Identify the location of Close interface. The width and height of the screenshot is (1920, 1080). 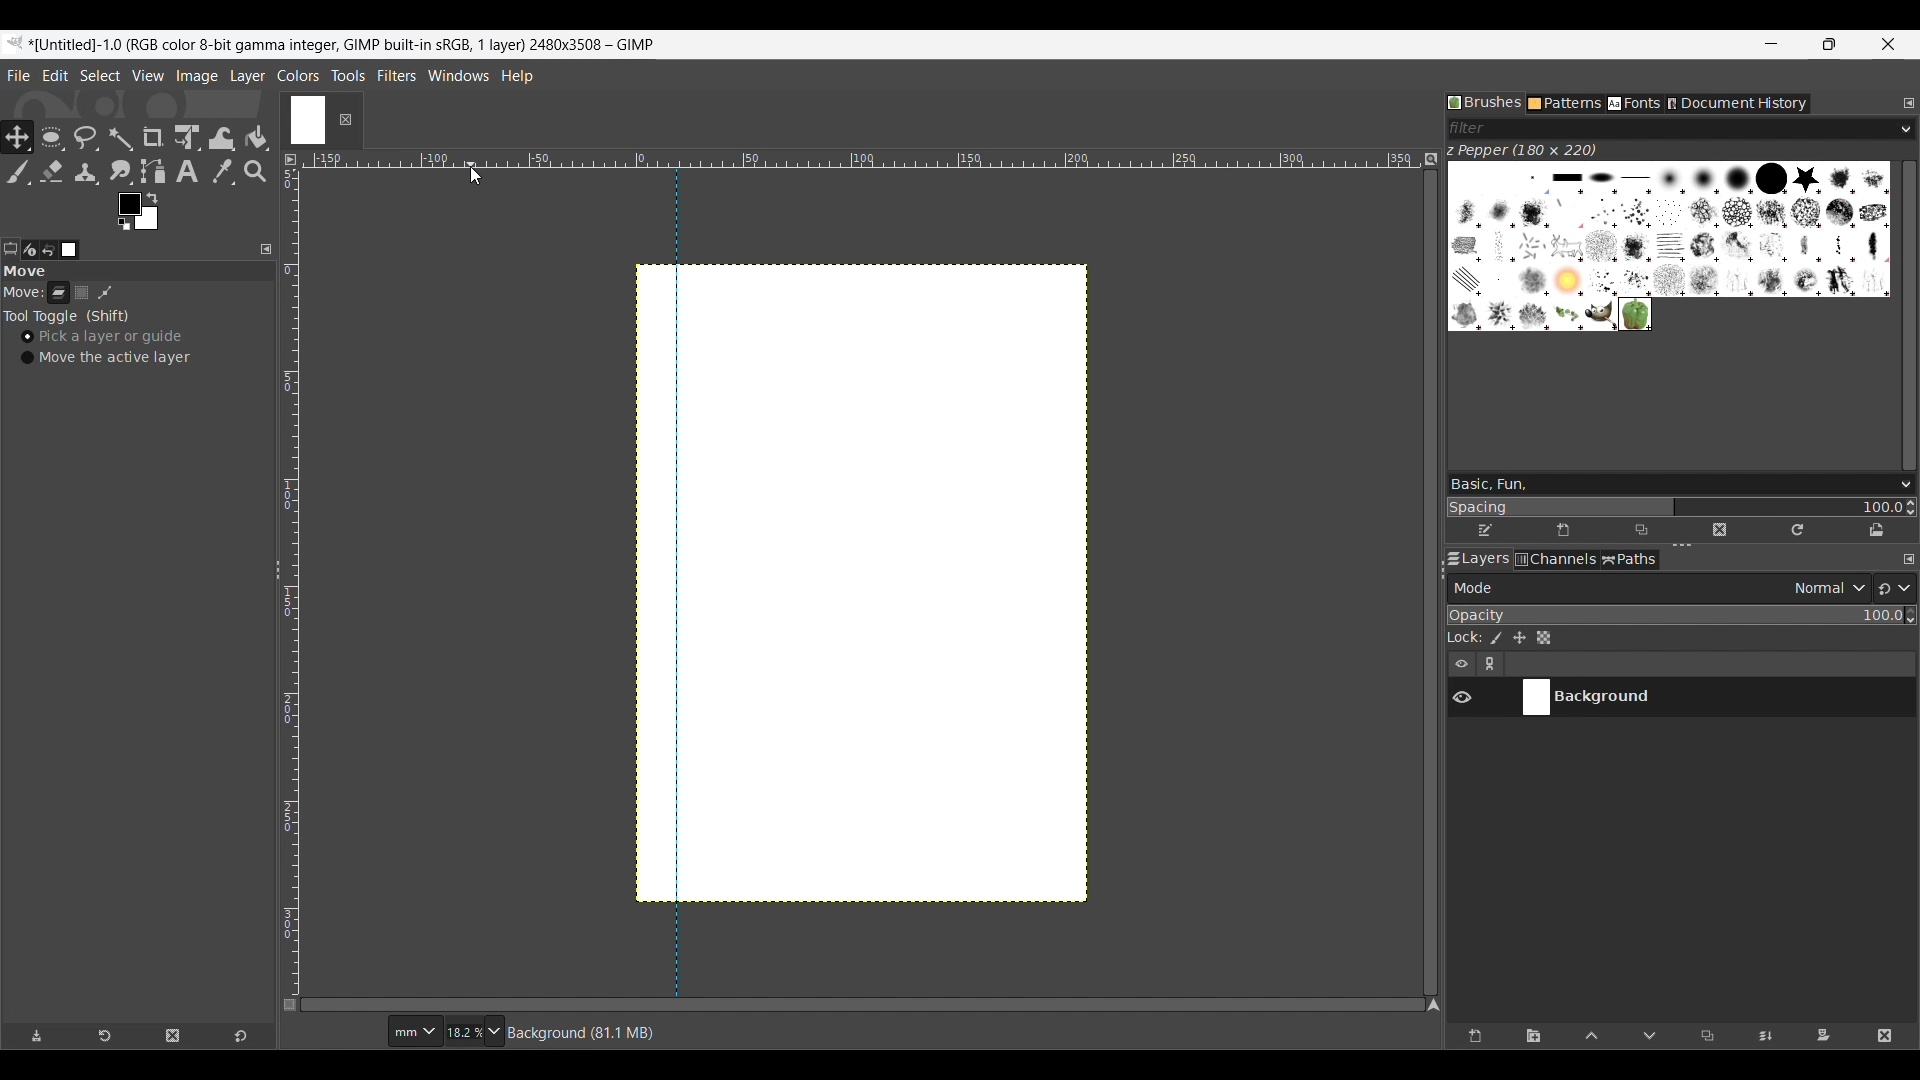
(1887, 44).